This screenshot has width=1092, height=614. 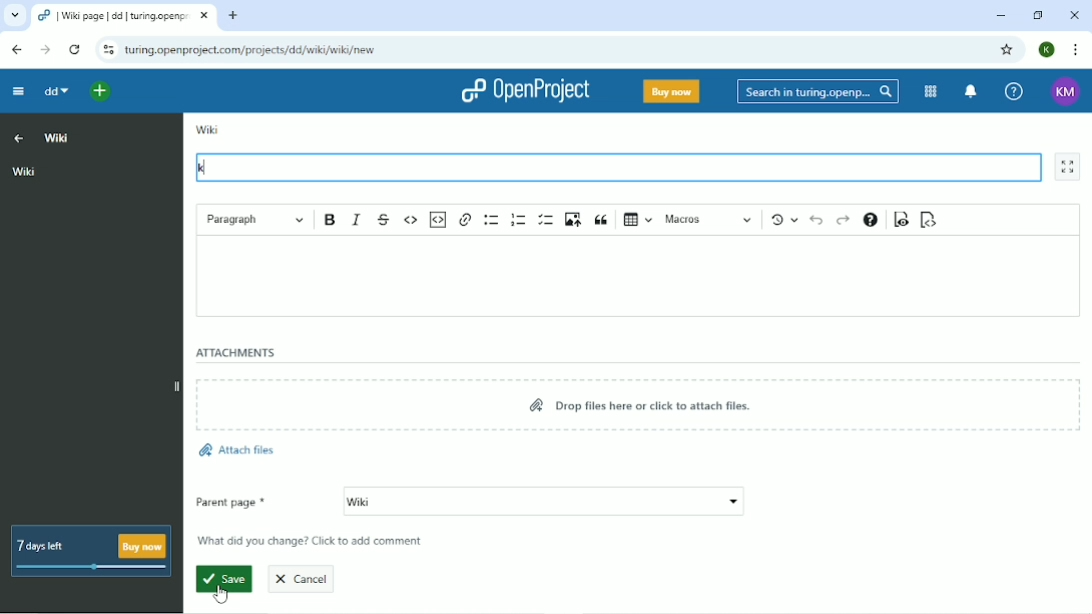 What do you see at coordinates (91, 550) in the screenshot?
I see `7 days left` at bounding box center [91, 550].